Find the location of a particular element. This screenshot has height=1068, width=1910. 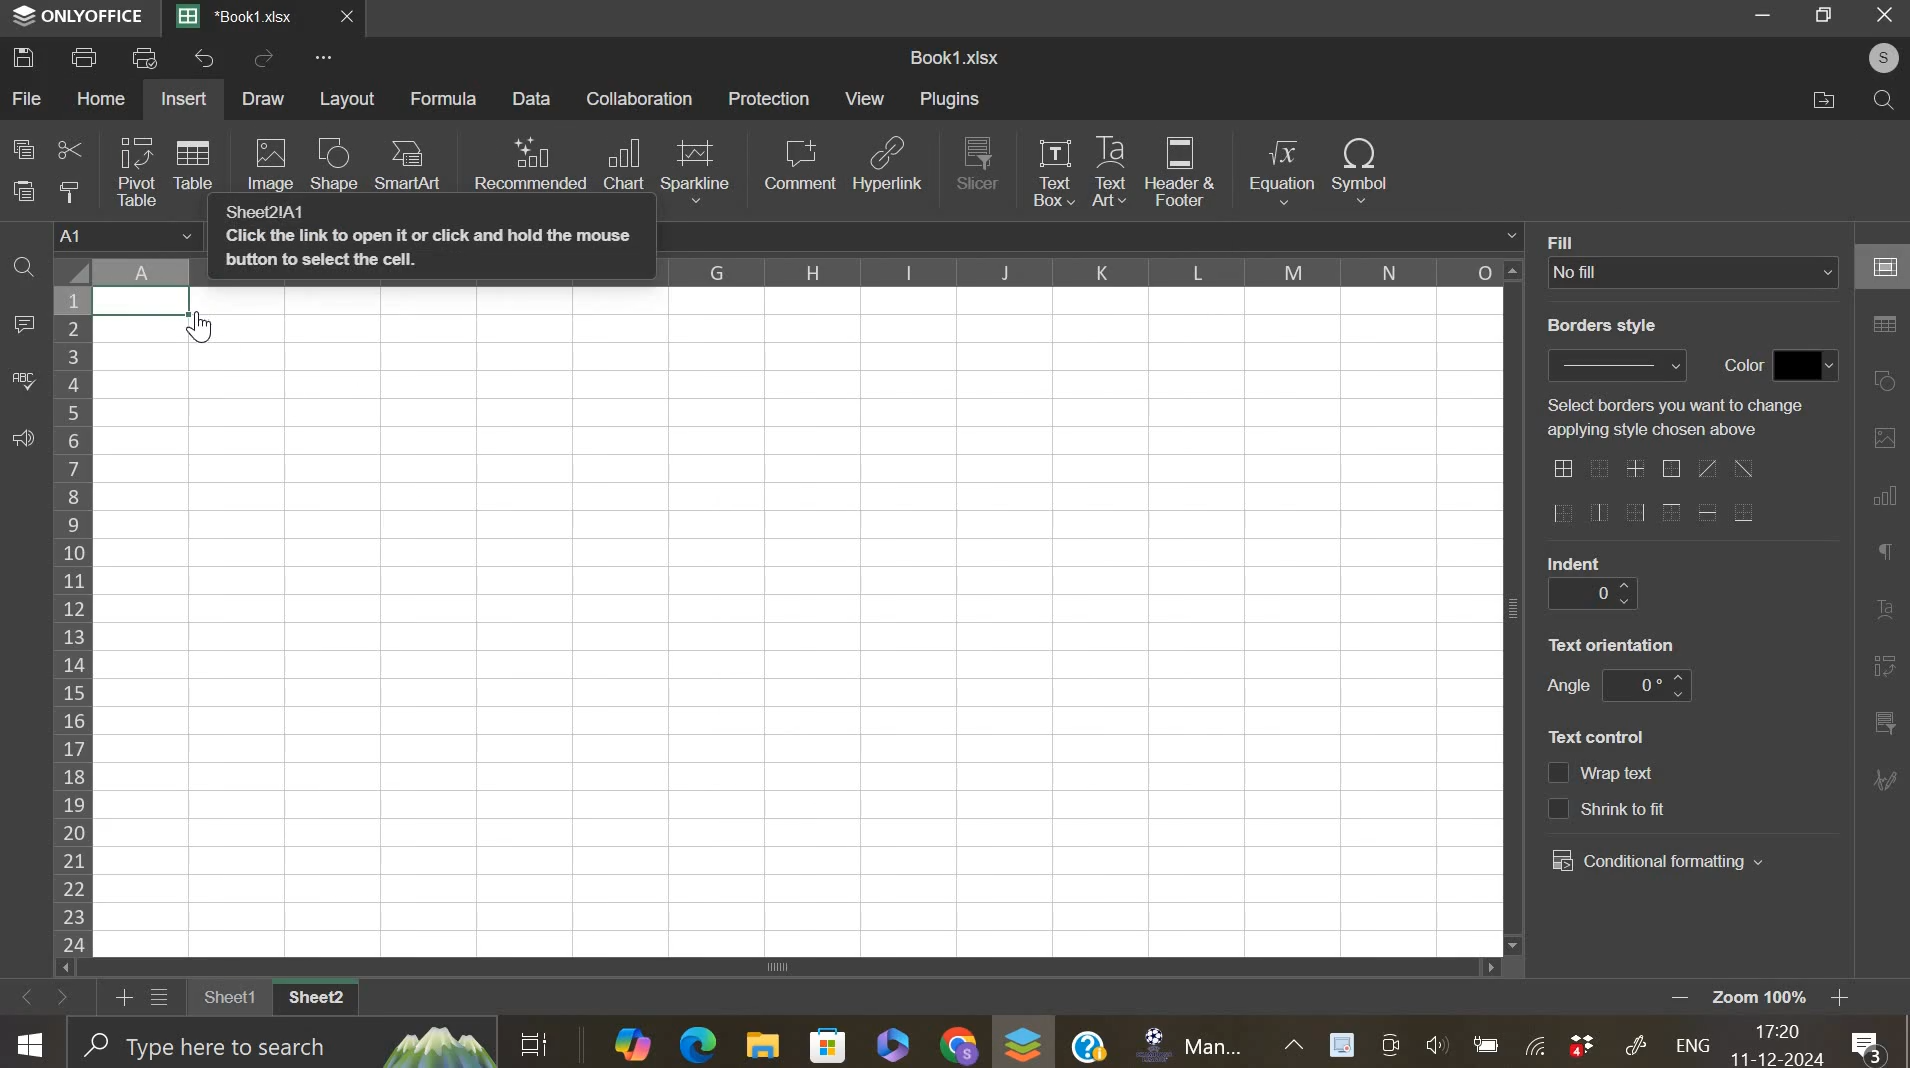

close is located at coordinates (358, 21).